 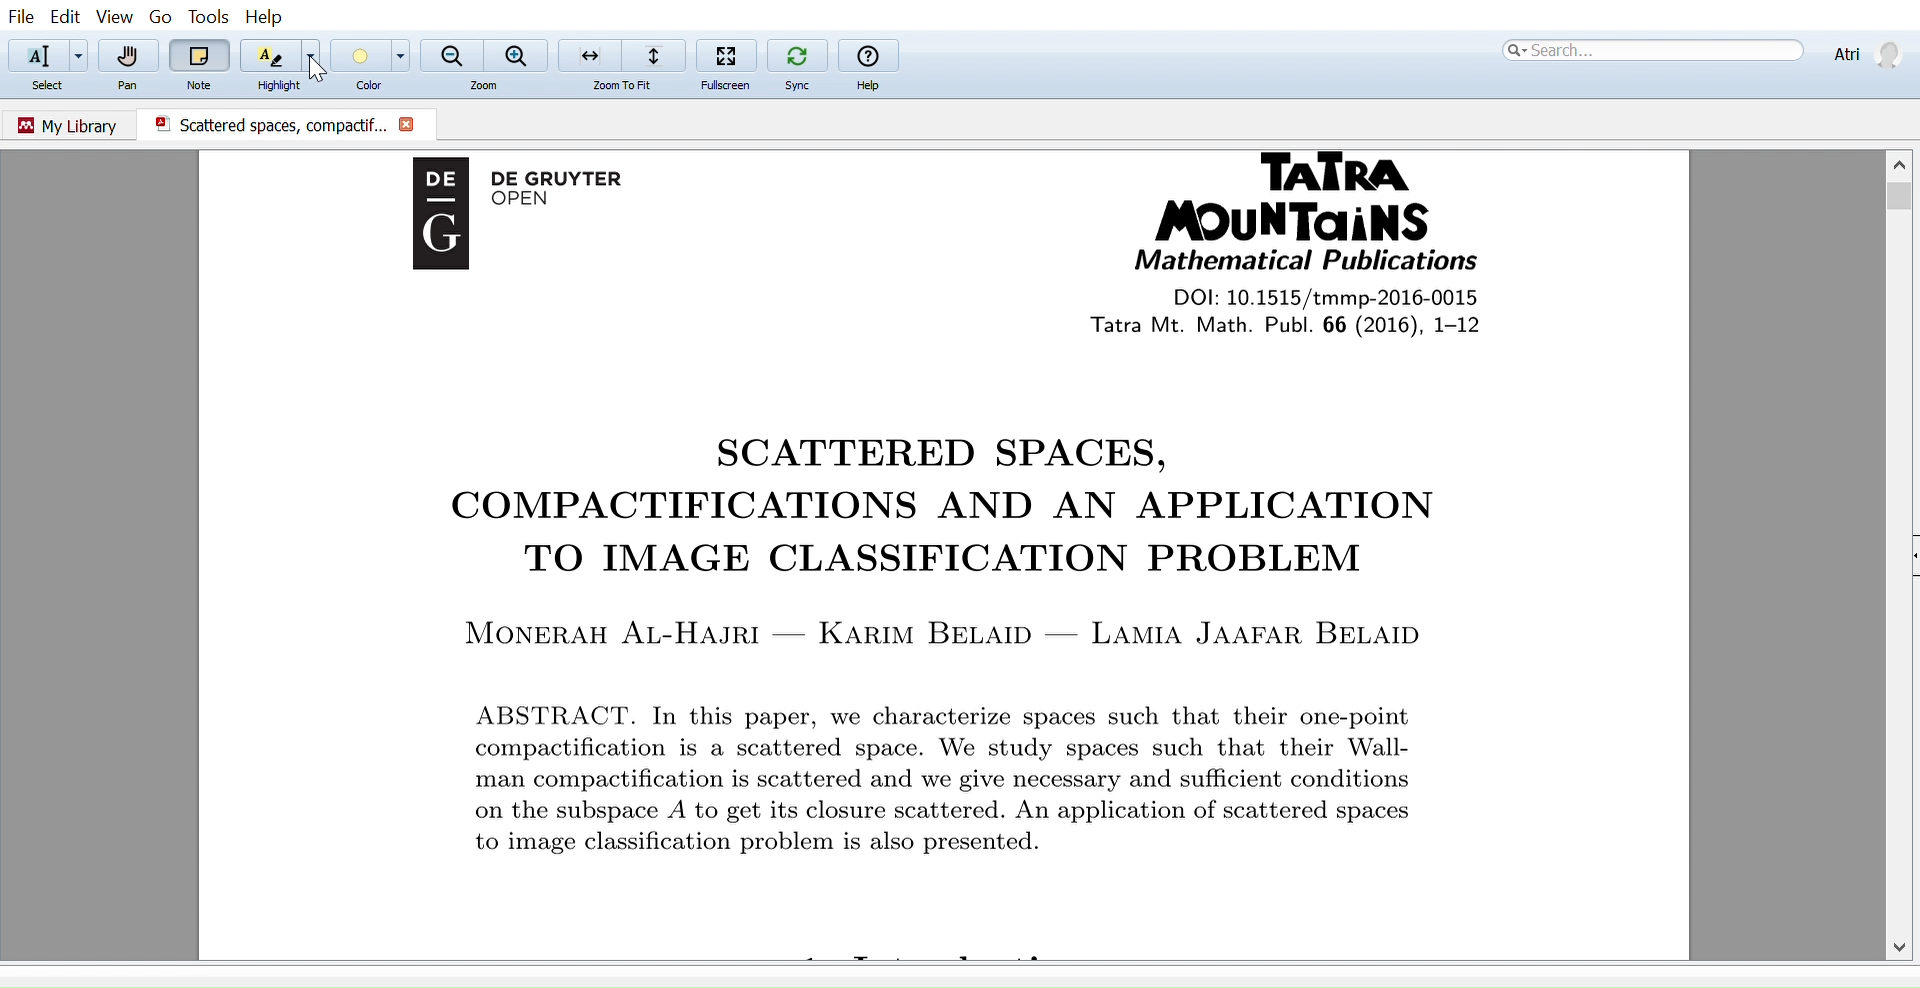 What do you see at coordinates (943, 452) in the screenshot?
I see `SCATTERED SPACES,` at bounding box center [943, 452].